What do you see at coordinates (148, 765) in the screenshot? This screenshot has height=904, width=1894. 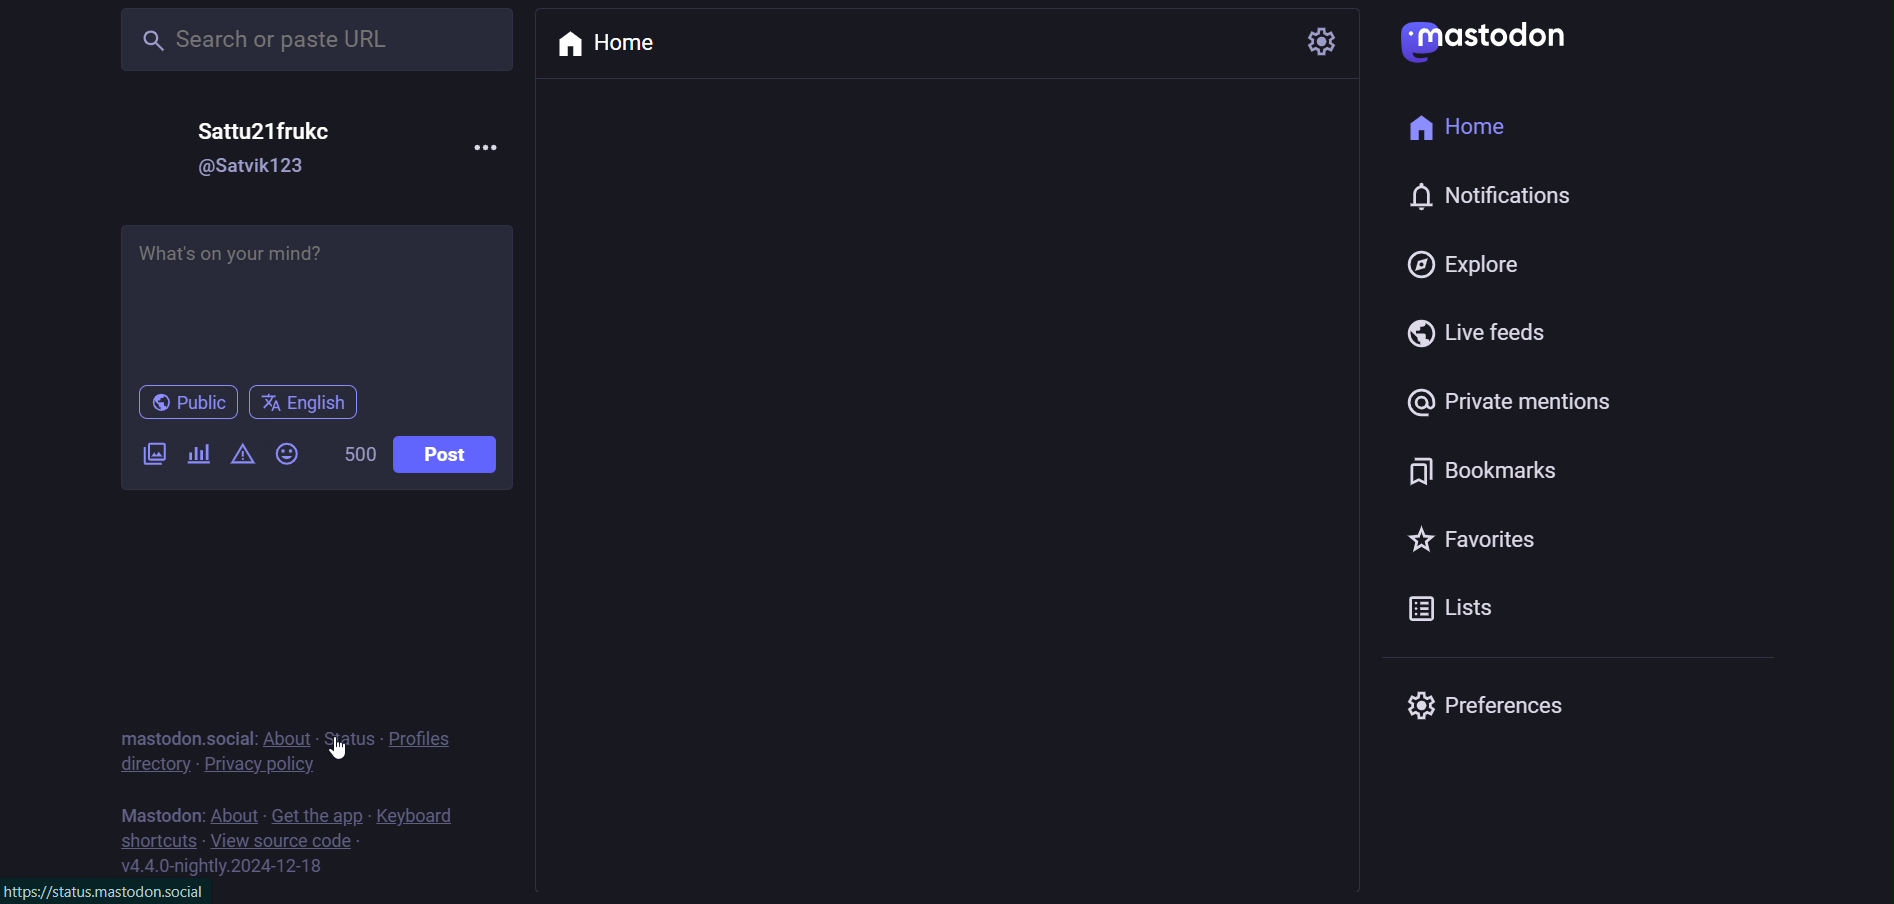 I see `directory` at bounding box center [148, 765].